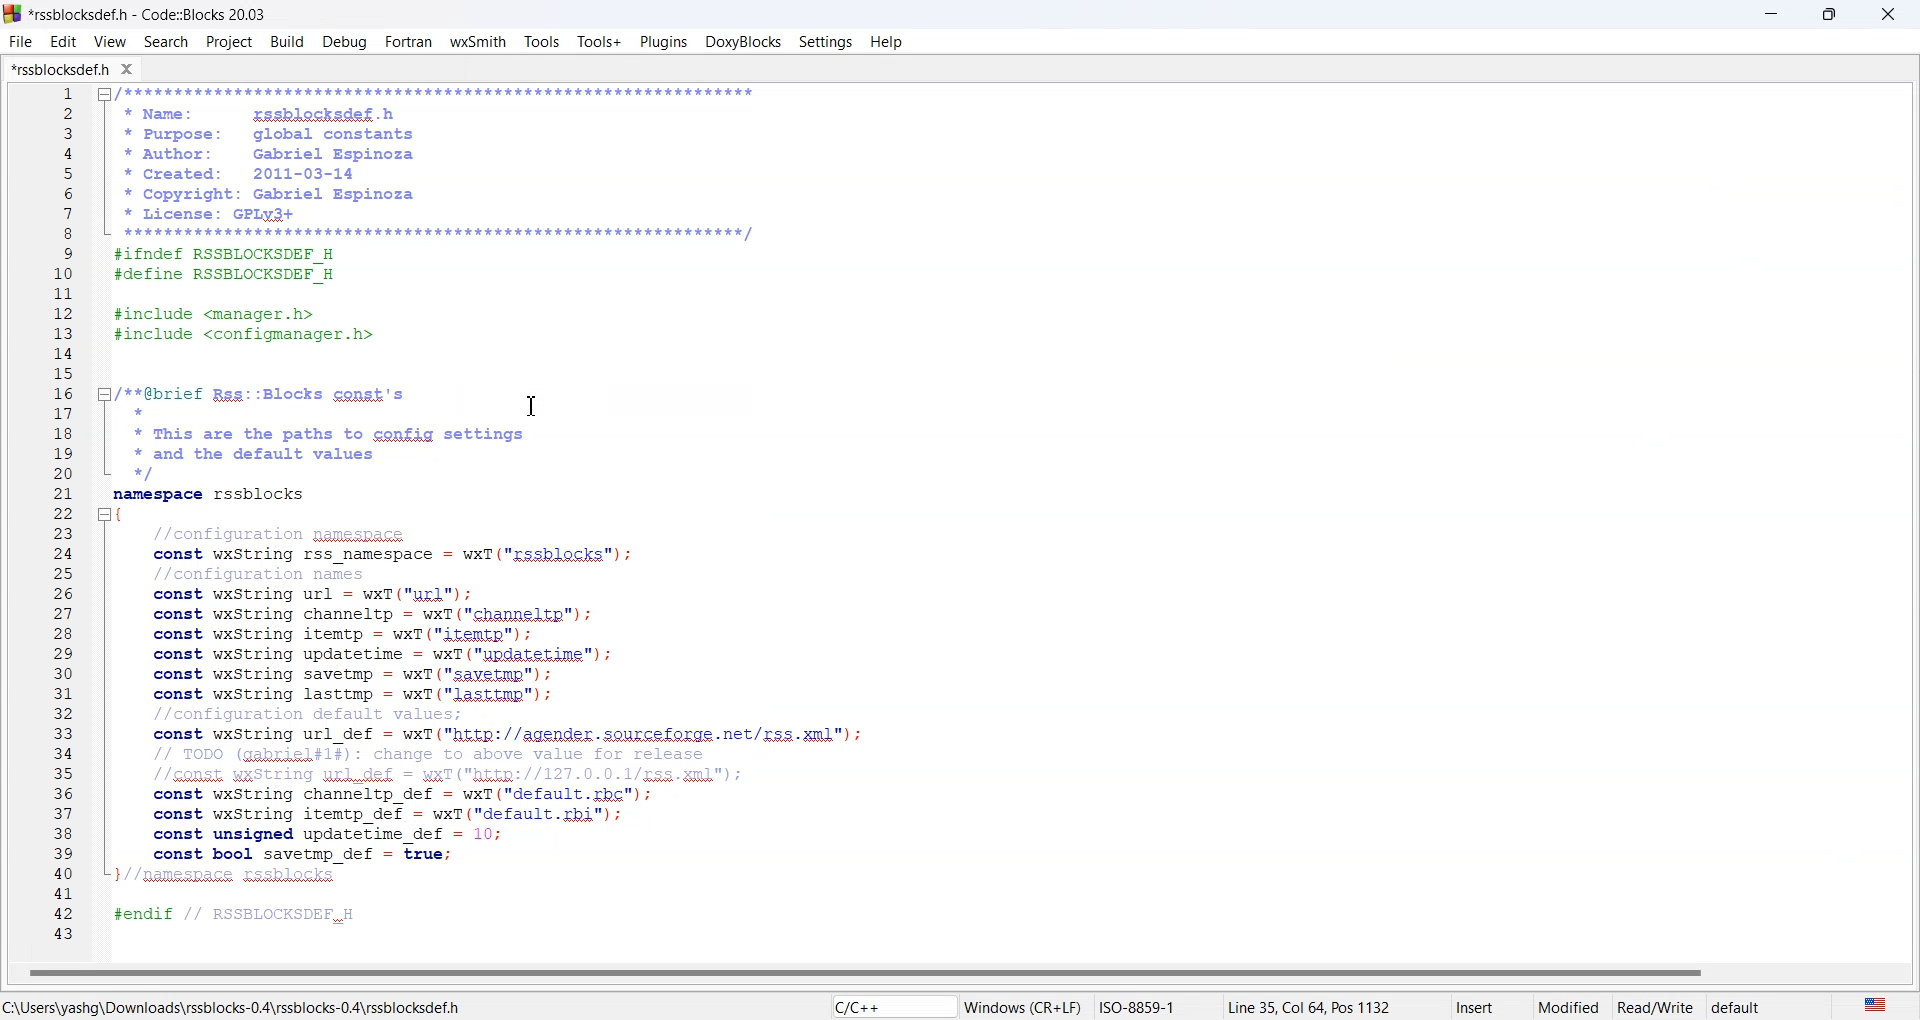  I want to click on Help, so click(887, 41).